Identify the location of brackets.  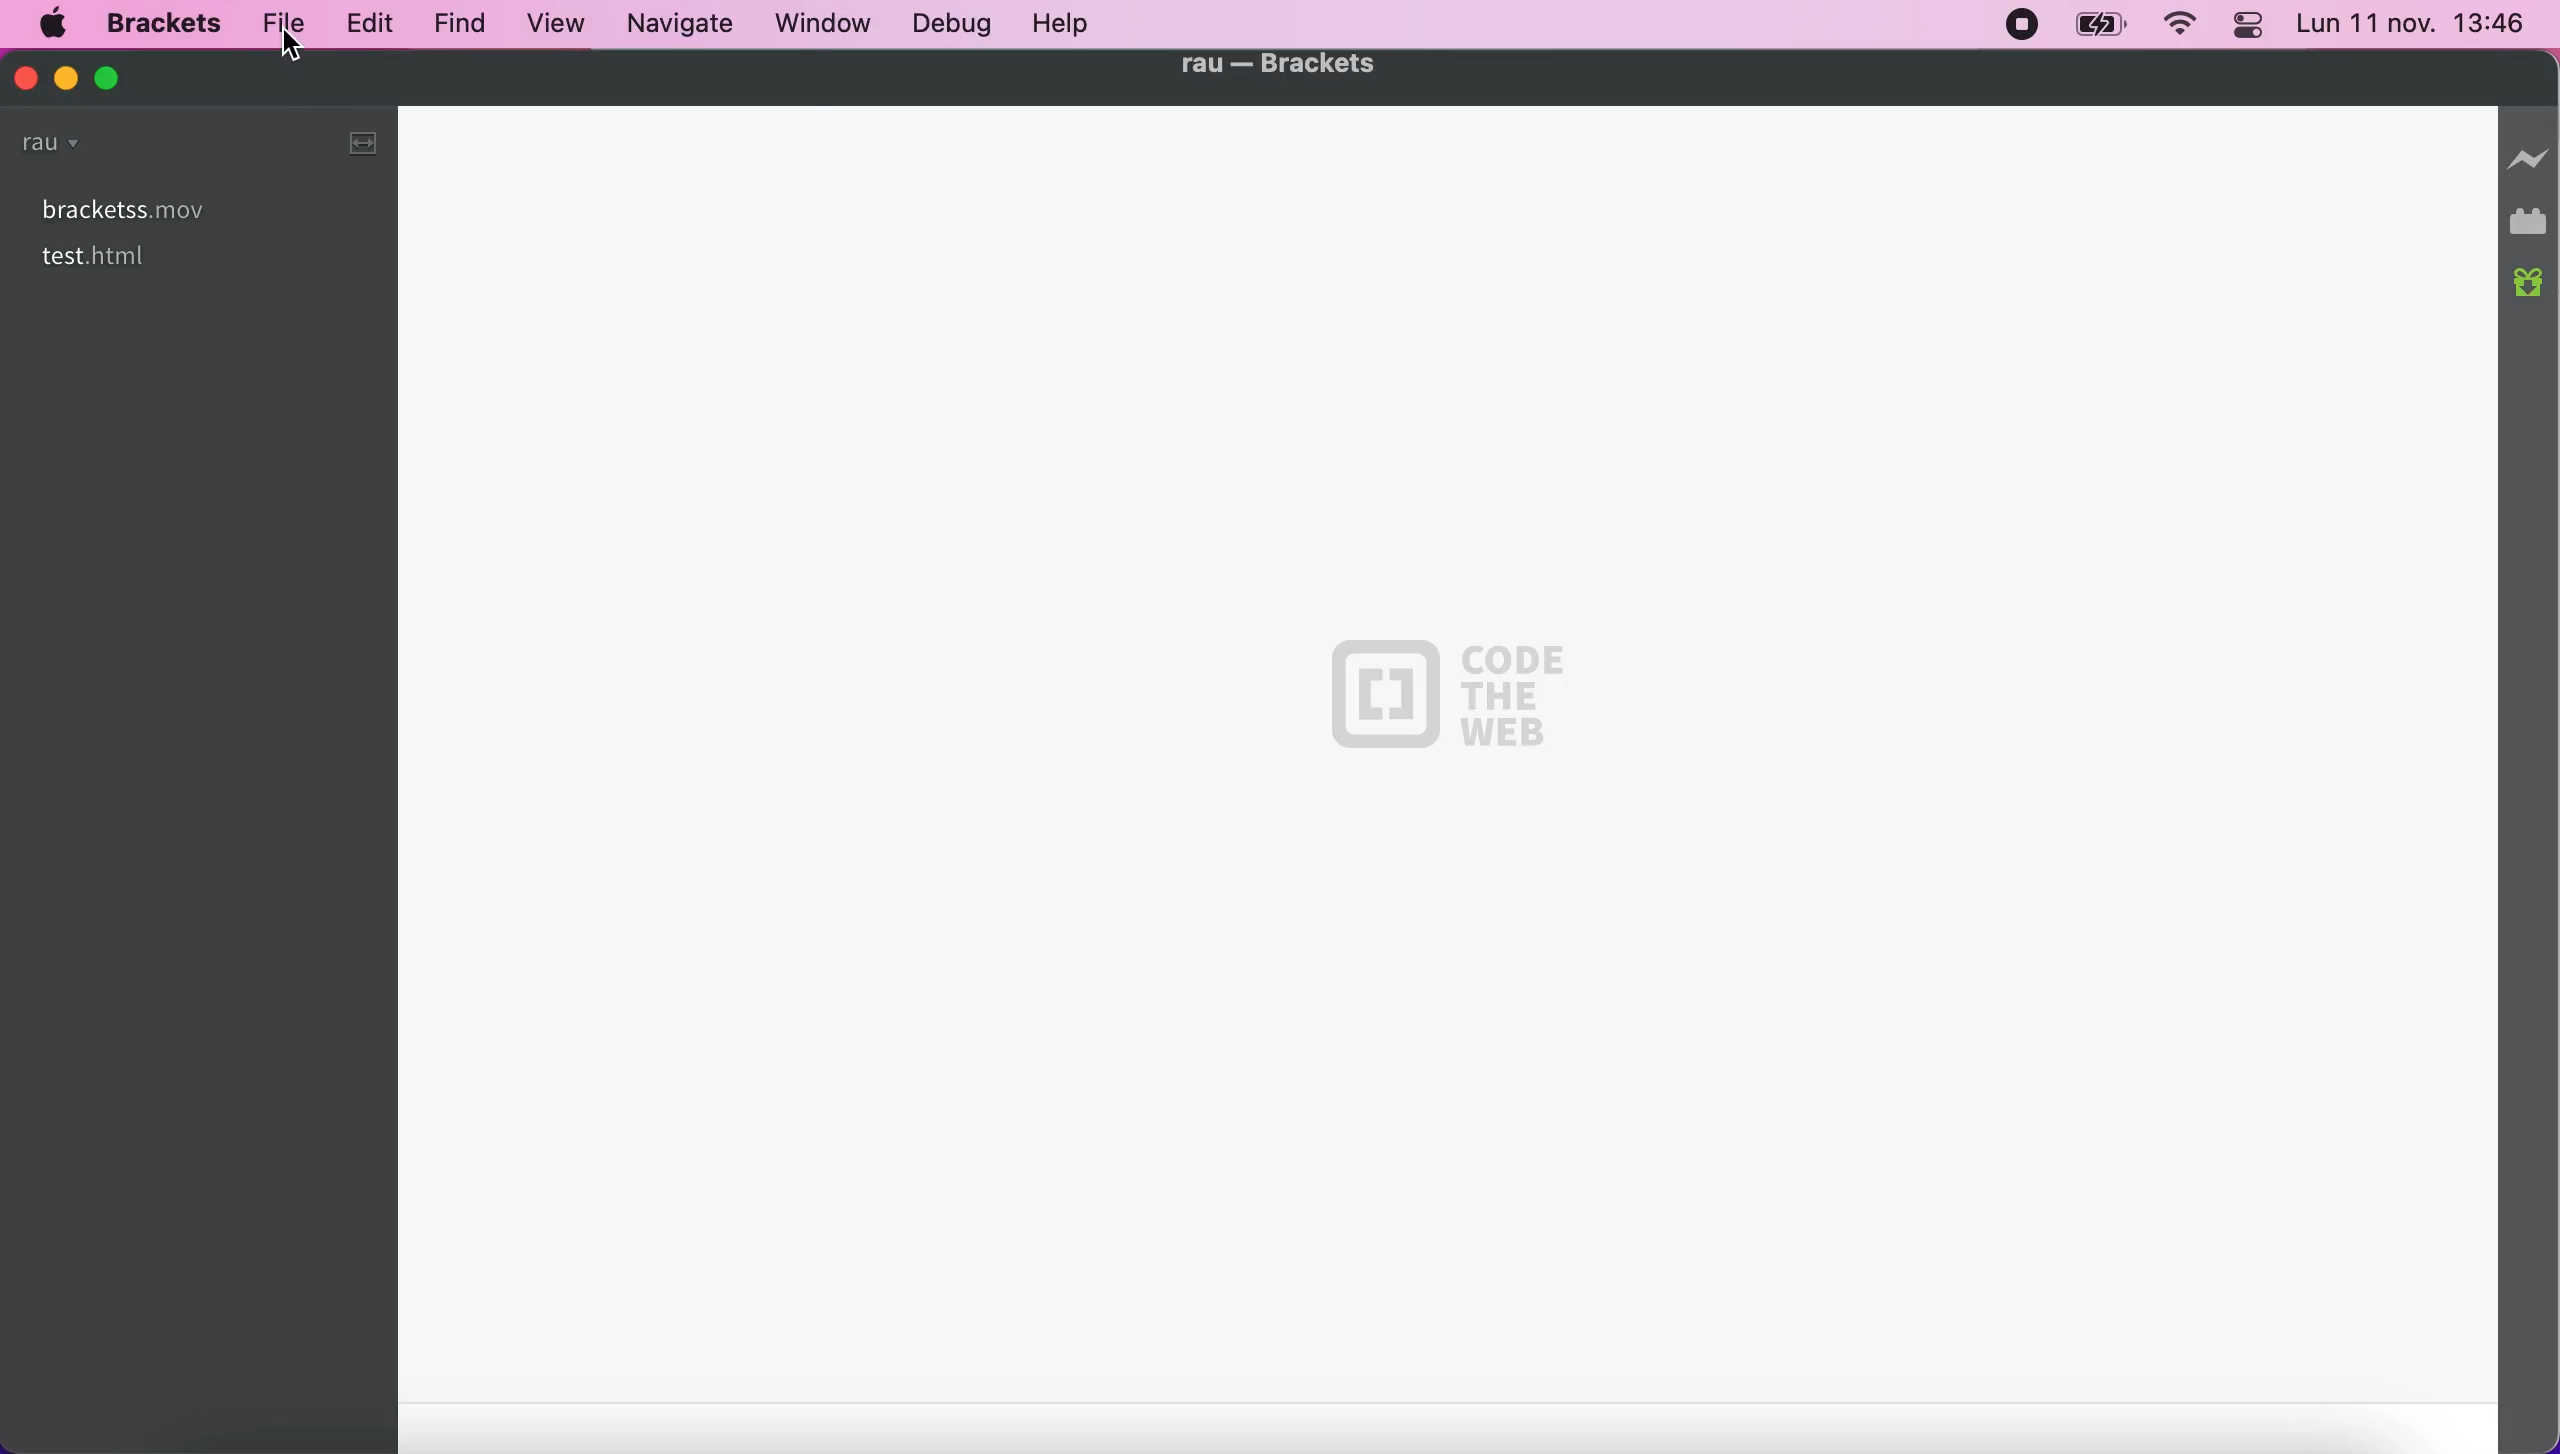
(163, 23).